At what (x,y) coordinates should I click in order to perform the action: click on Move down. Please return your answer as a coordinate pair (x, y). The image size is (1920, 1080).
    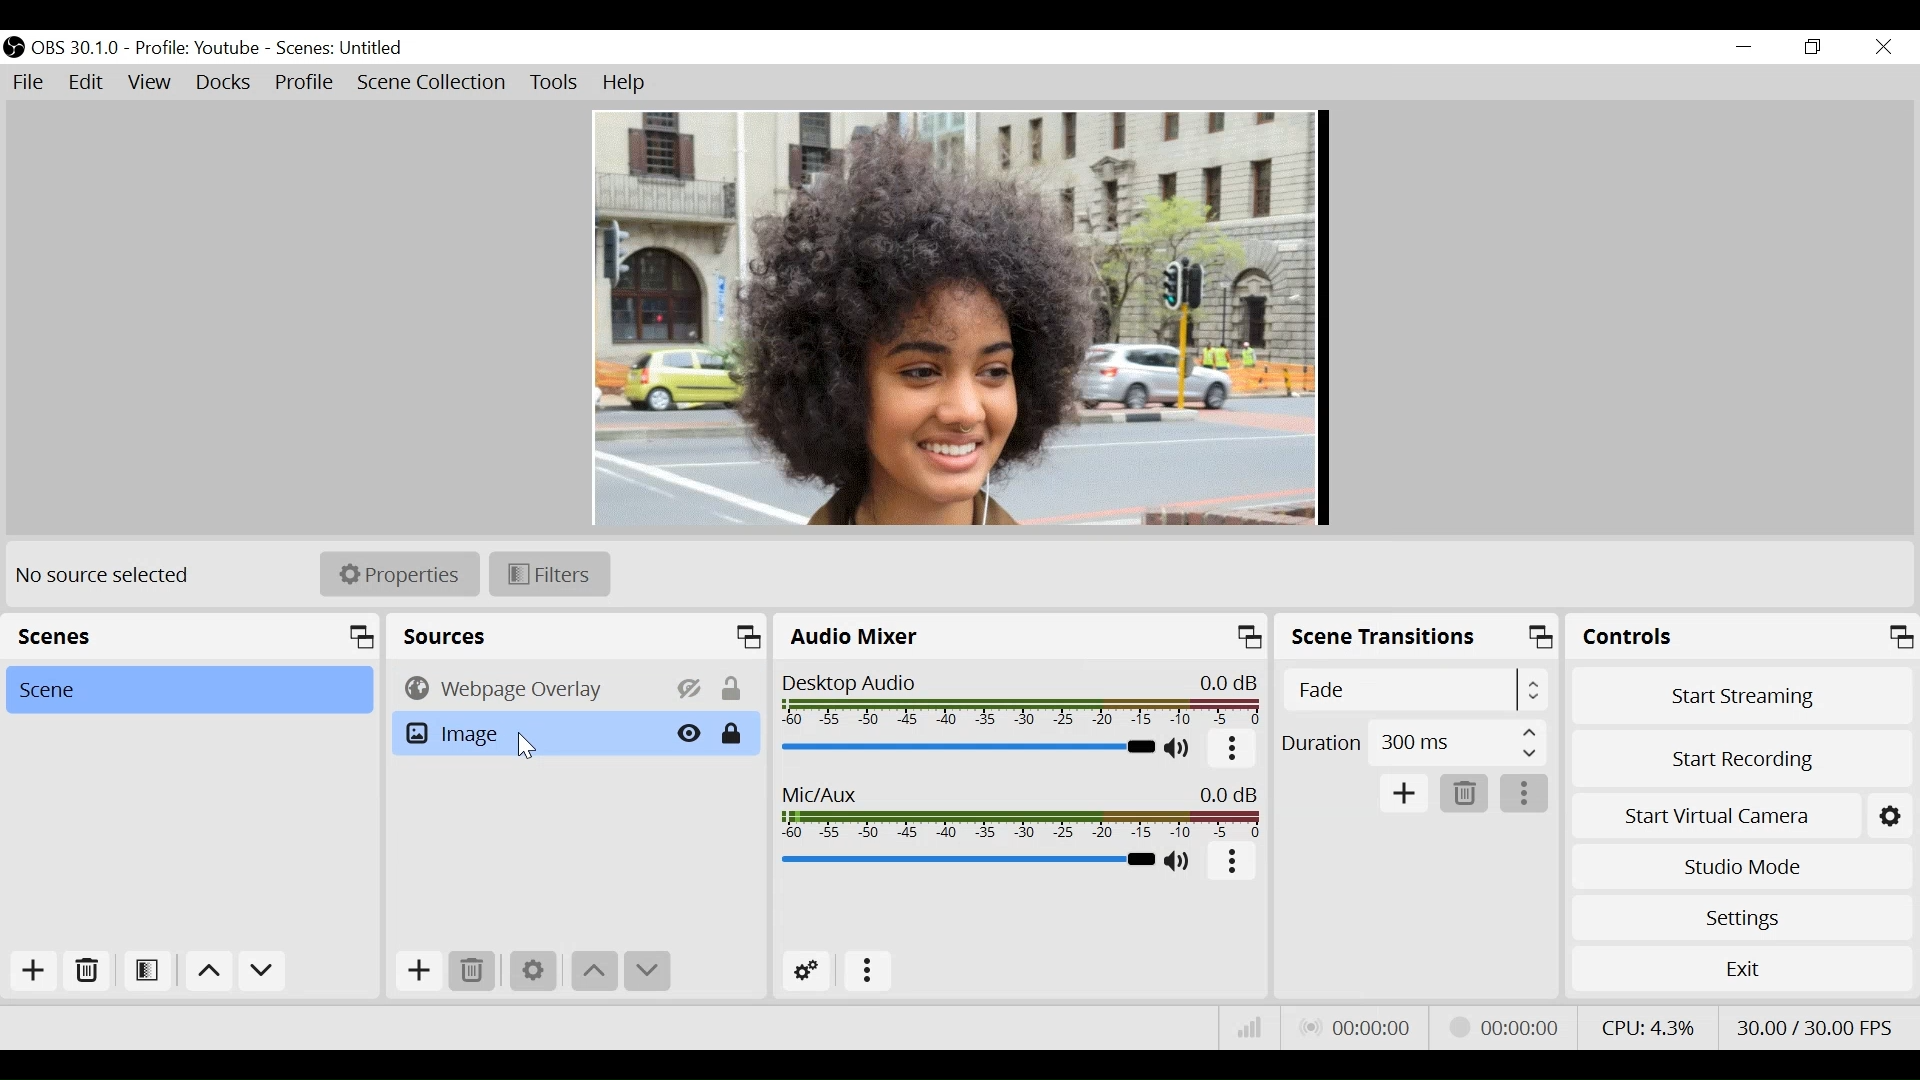
    Looking at the image, I should click on (263, 973).